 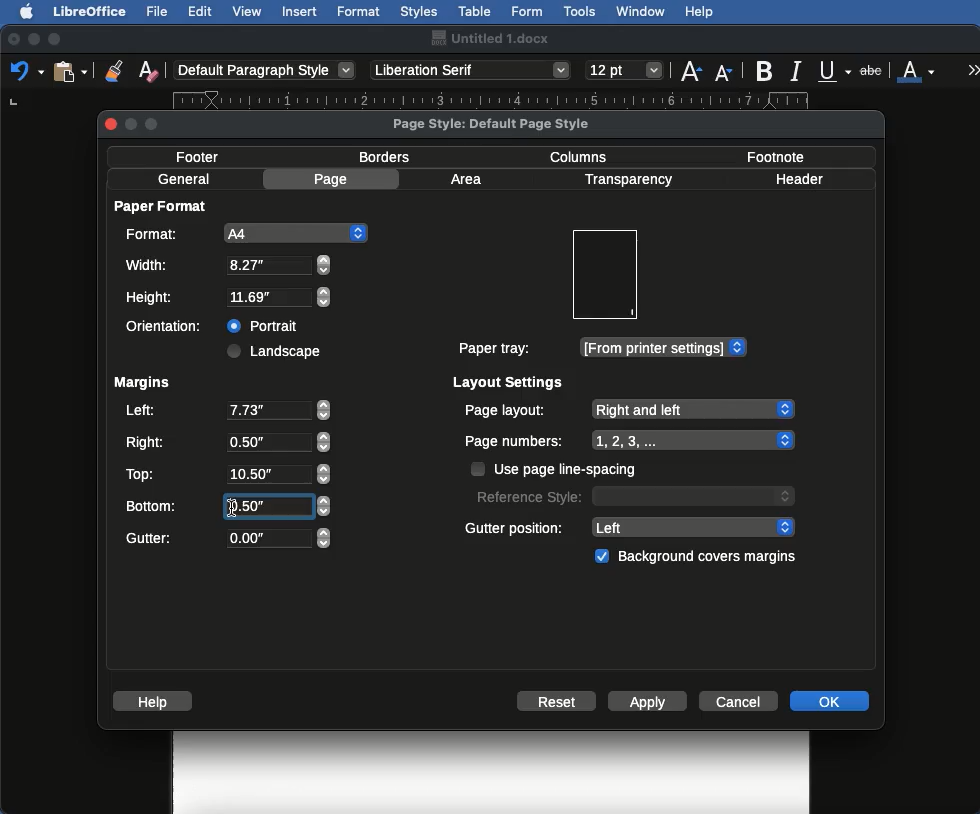 I want to click on Header, so click(x=799, y=179).